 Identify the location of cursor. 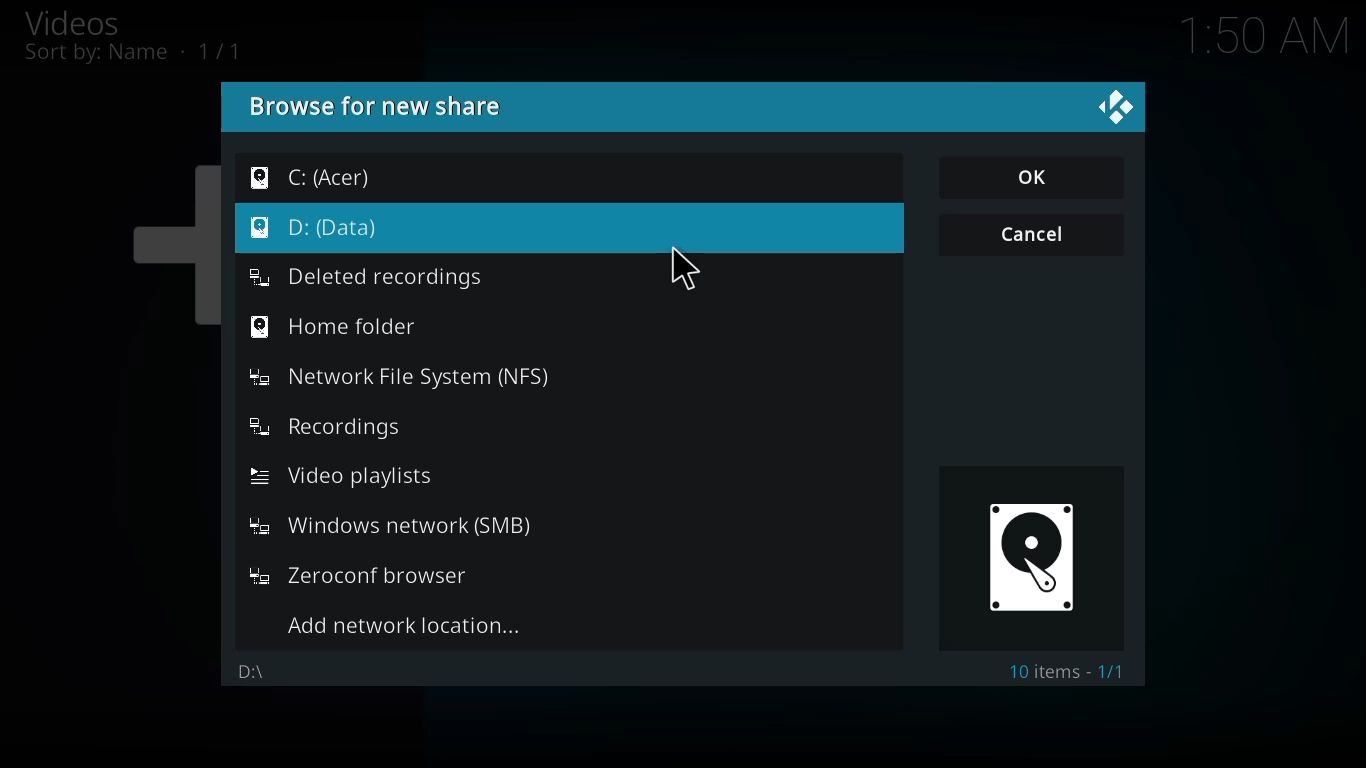
(681, 269).